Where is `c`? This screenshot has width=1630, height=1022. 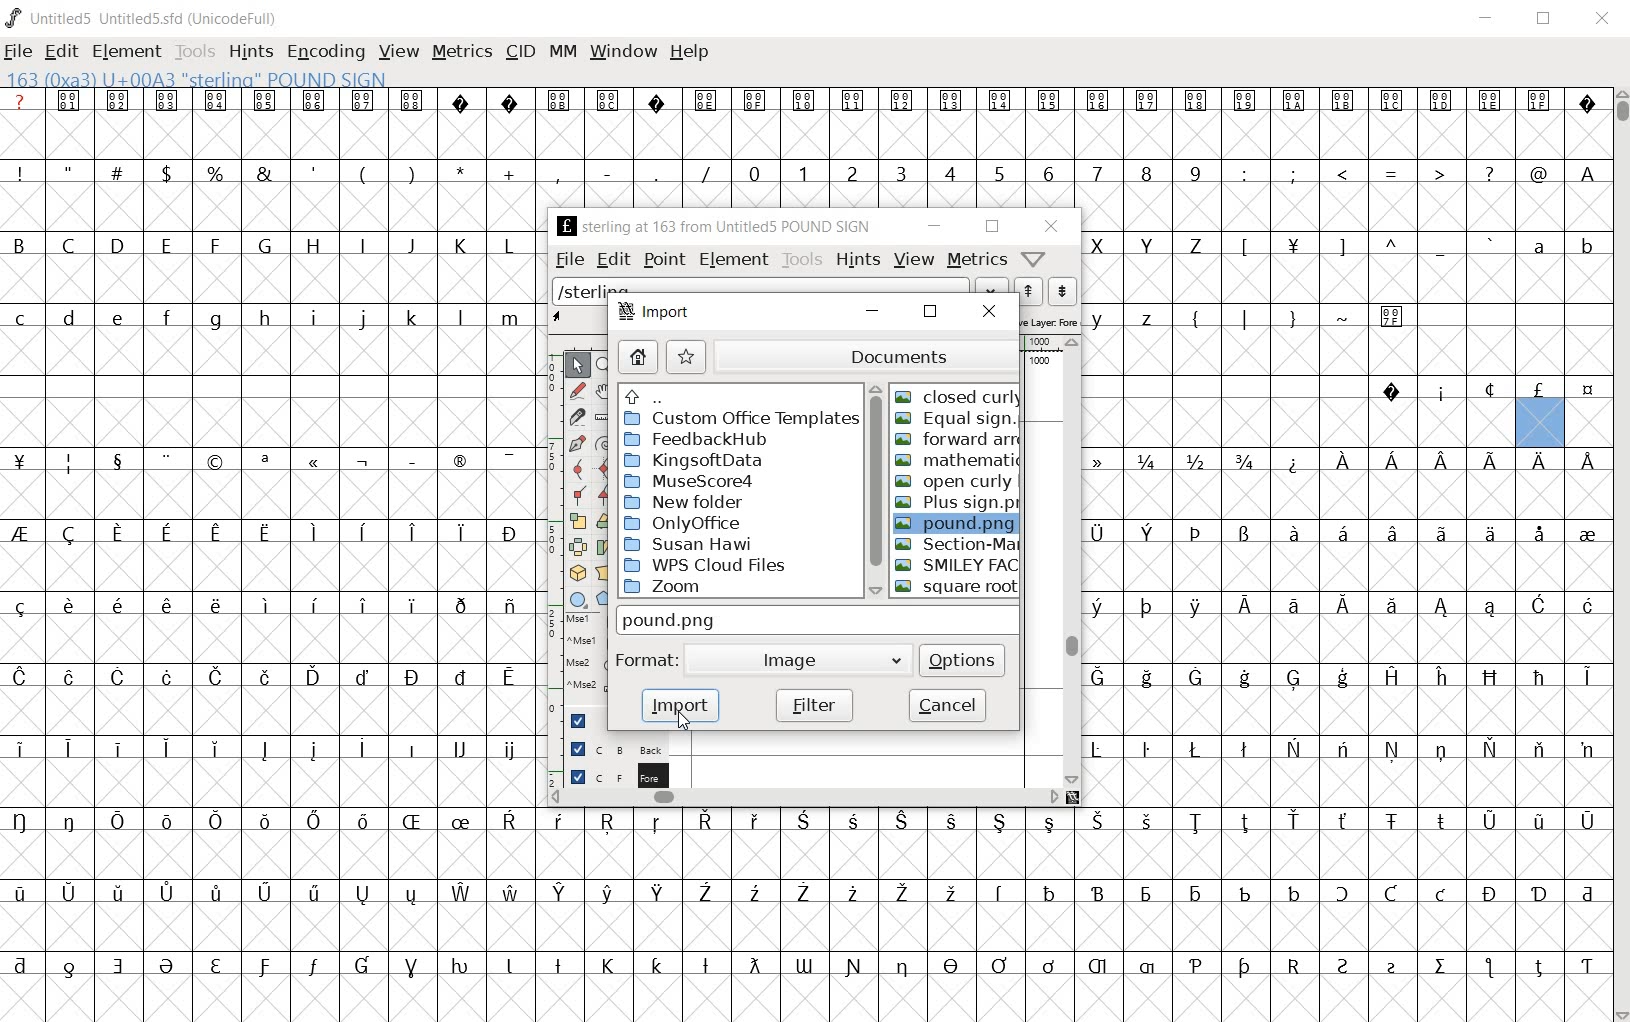 c is located at coordinates (22, 318).